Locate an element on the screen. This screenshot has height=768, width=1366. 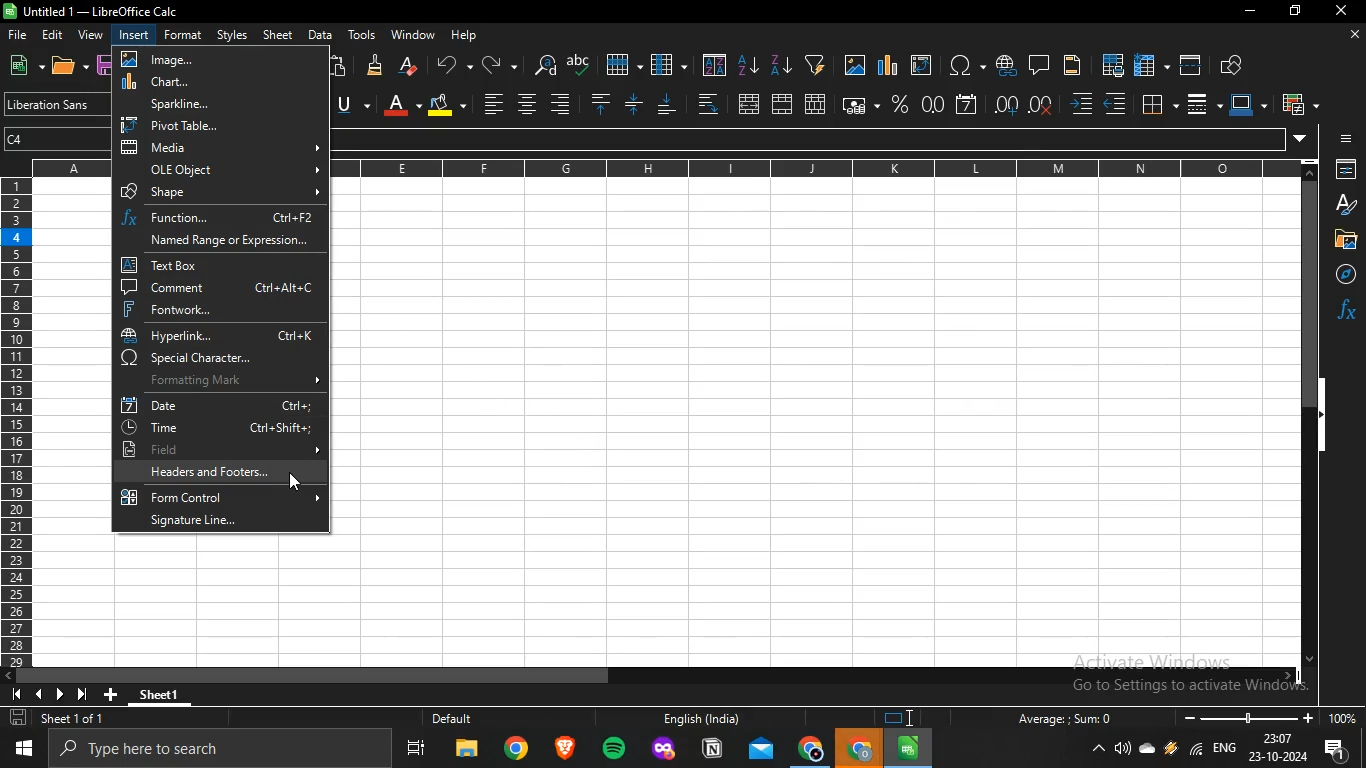
mozilla firefox is located at coordinates (664, 750).